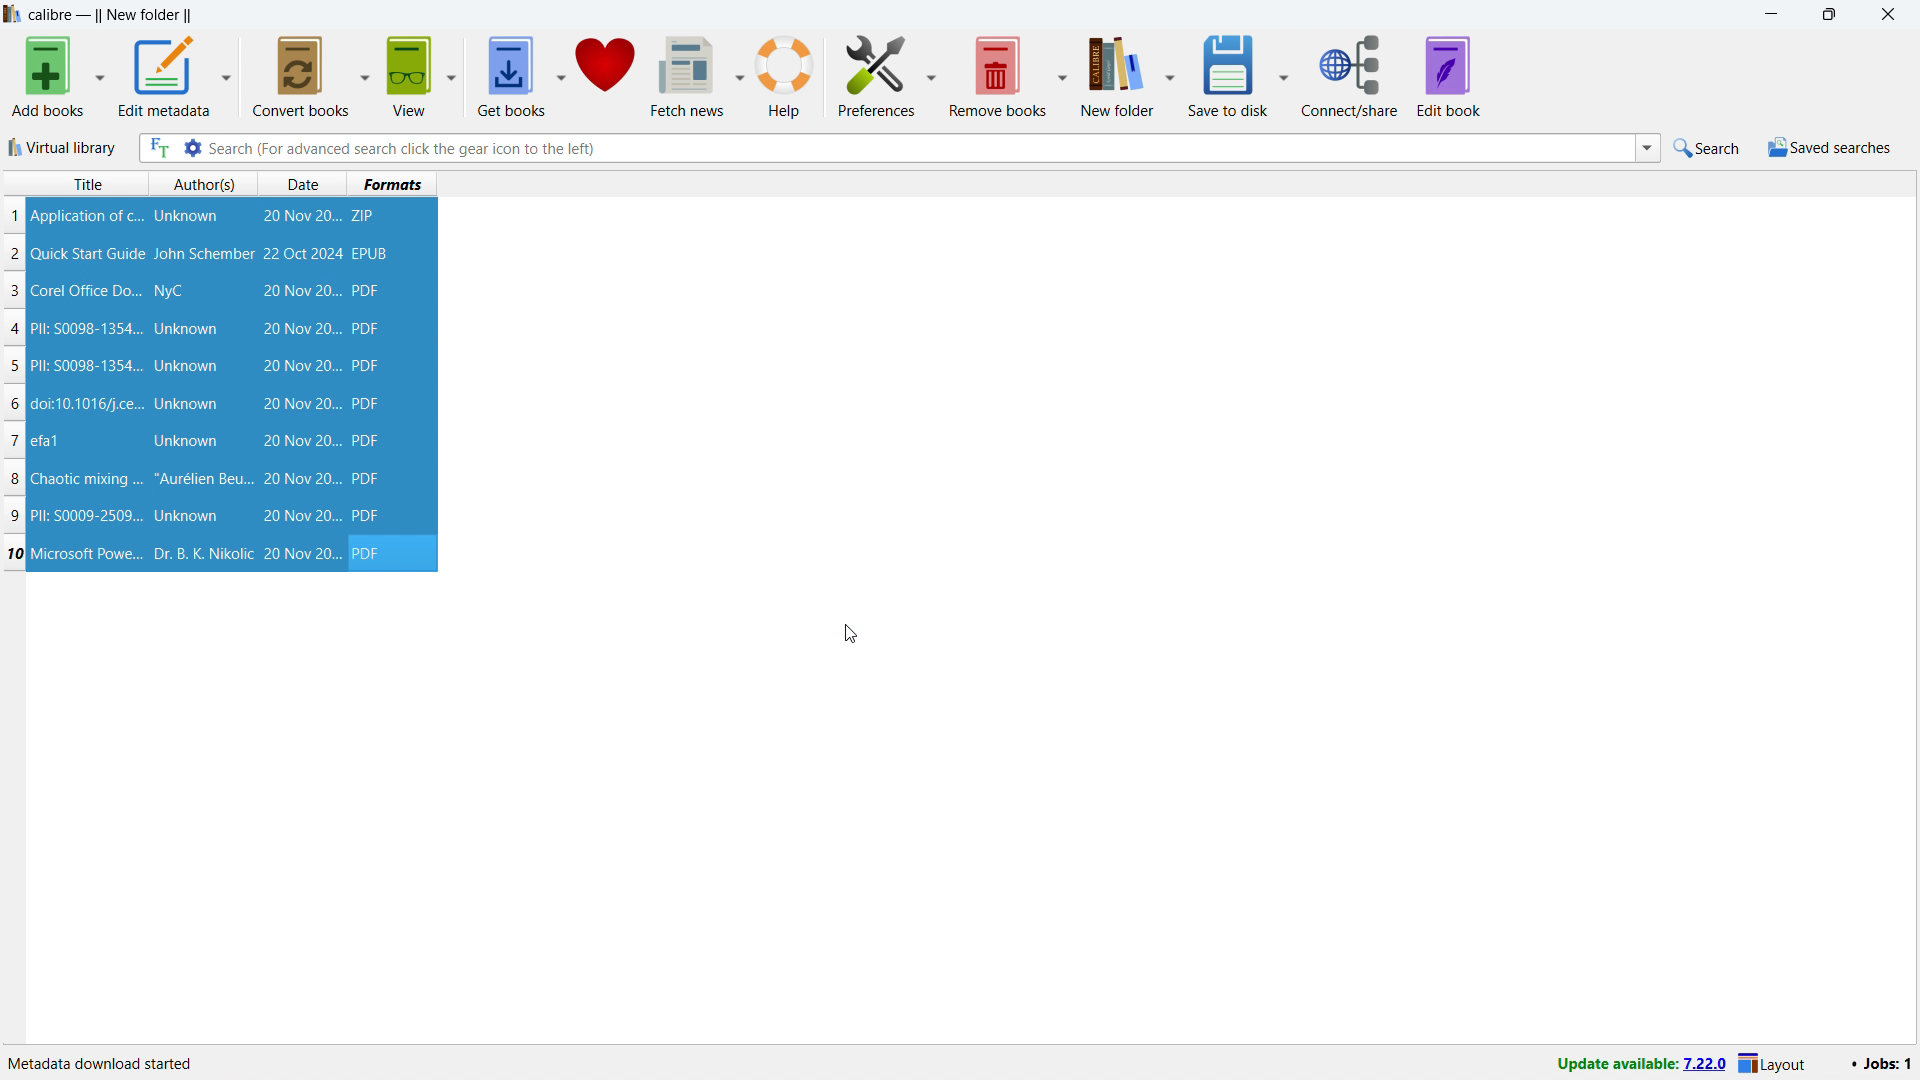  I want to click on Unknown, so click(186, 366).